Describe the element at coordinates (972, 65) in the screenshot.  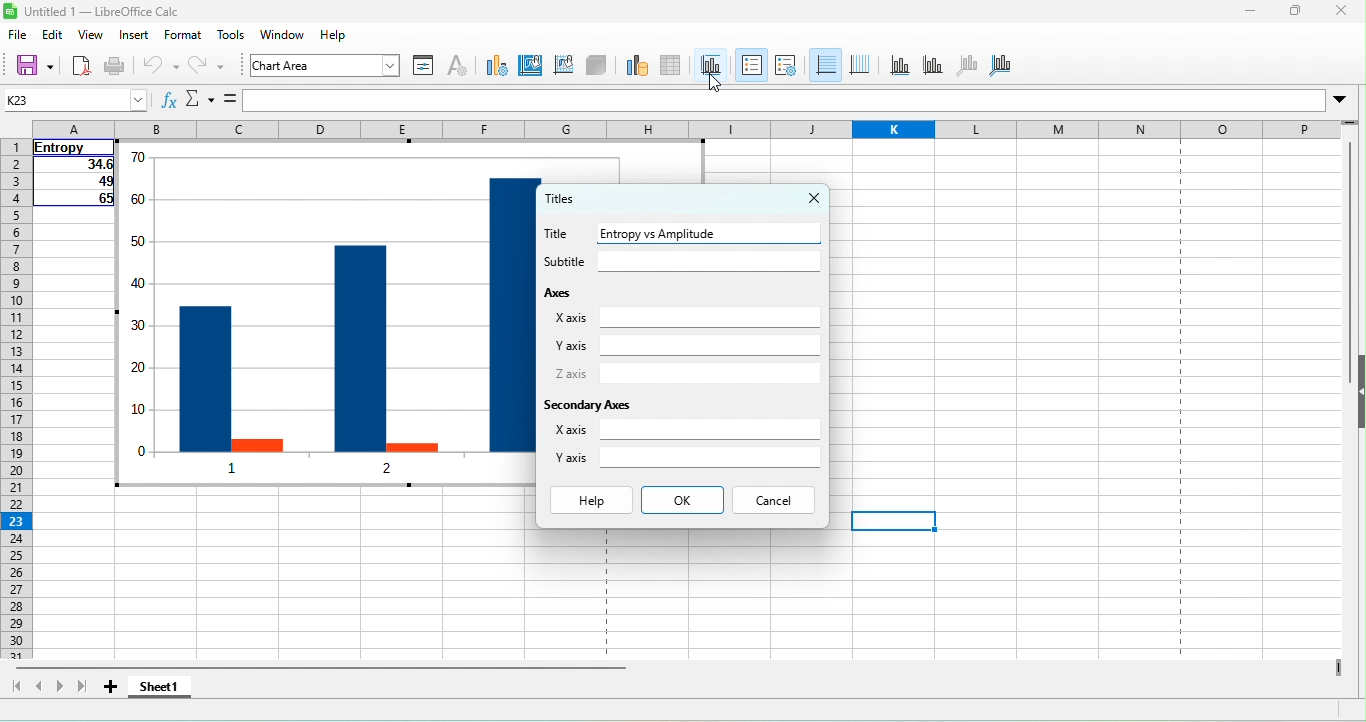
I see `z axis` at that location.